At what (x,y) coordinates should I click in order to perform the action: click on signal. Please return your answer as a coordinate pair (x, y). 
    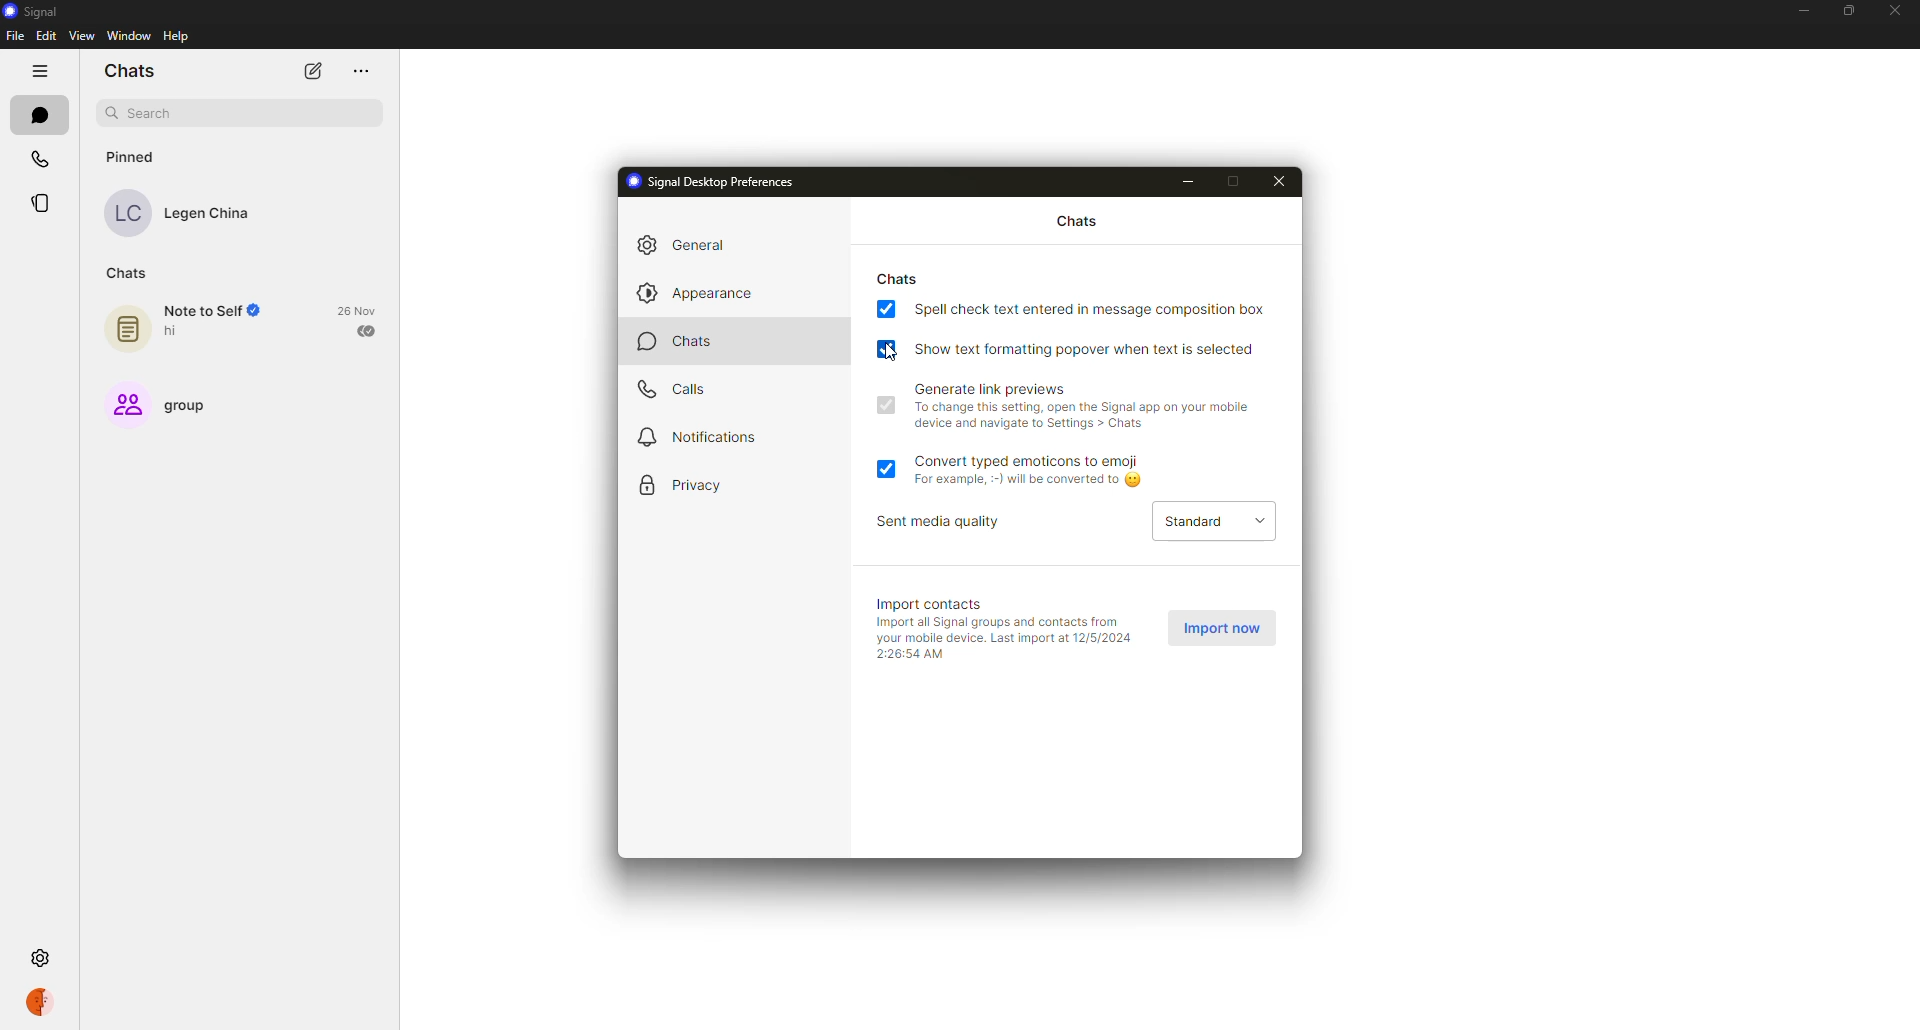
    Looking at the image, I should click on (38, 13).